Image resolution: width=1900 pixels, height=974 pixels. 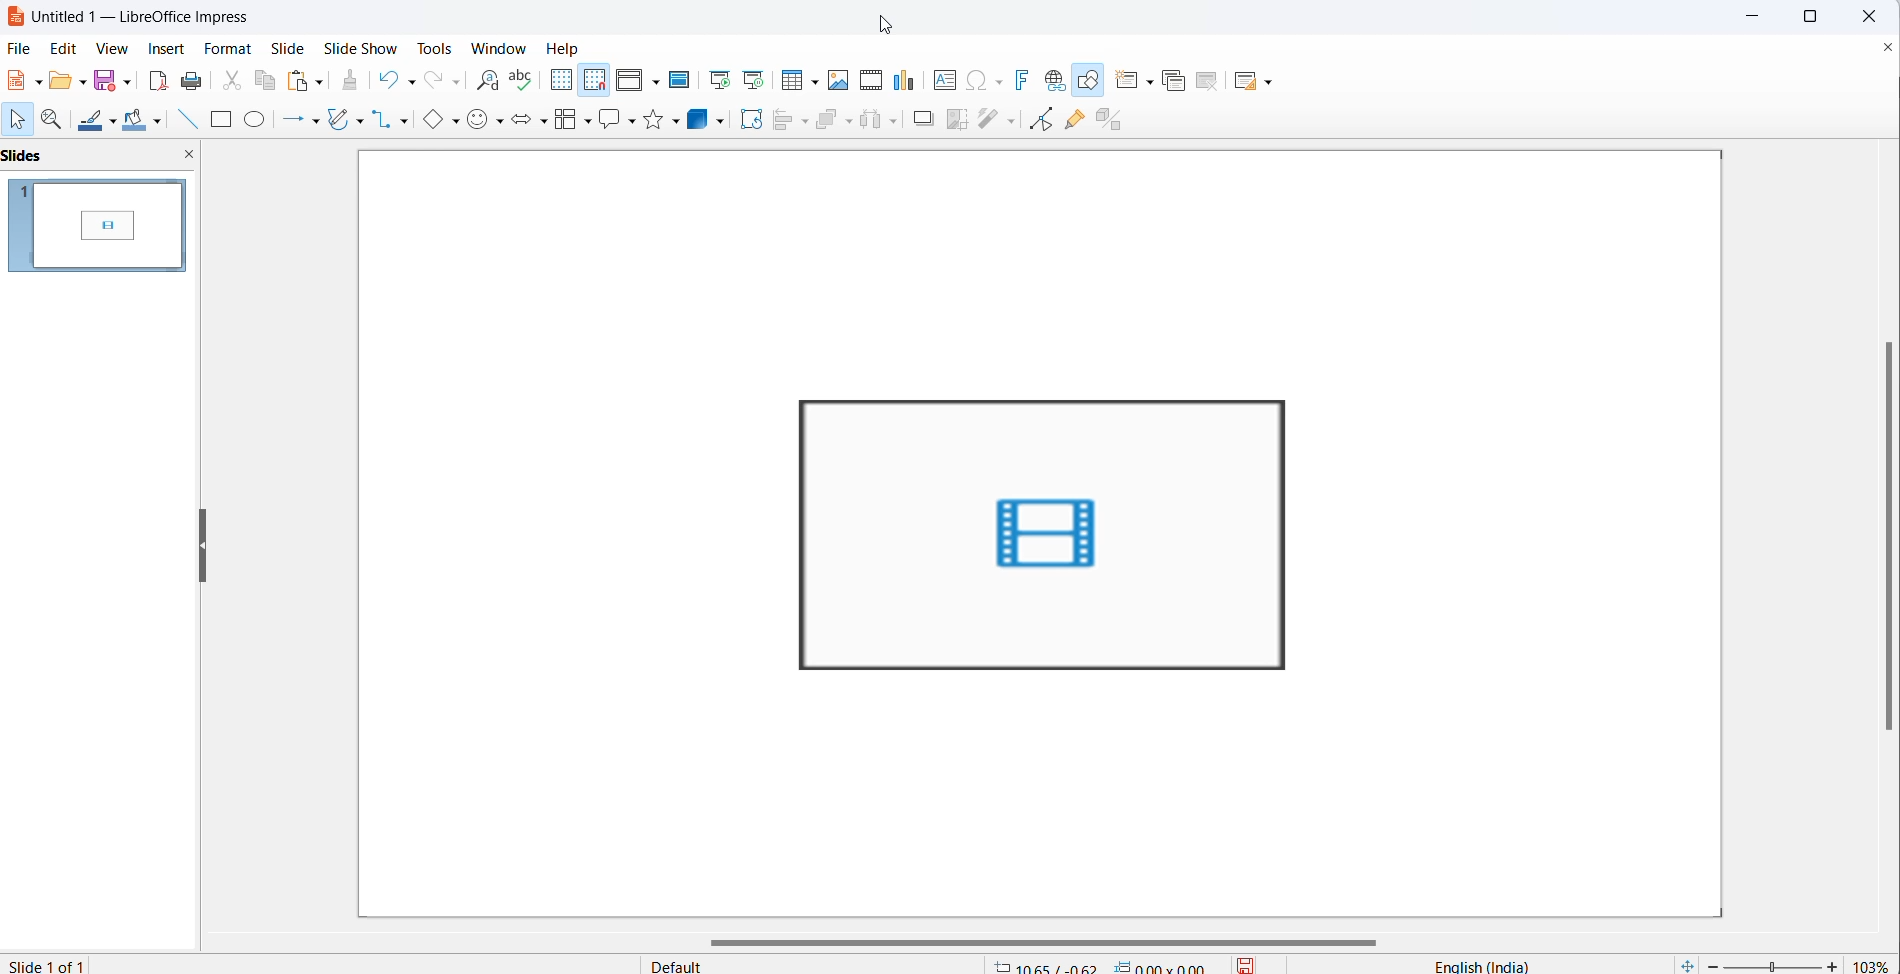 What do you see at coordinates (407, 120) in the screenshot?
I see `connectors options` at bounding box center [407, 120].